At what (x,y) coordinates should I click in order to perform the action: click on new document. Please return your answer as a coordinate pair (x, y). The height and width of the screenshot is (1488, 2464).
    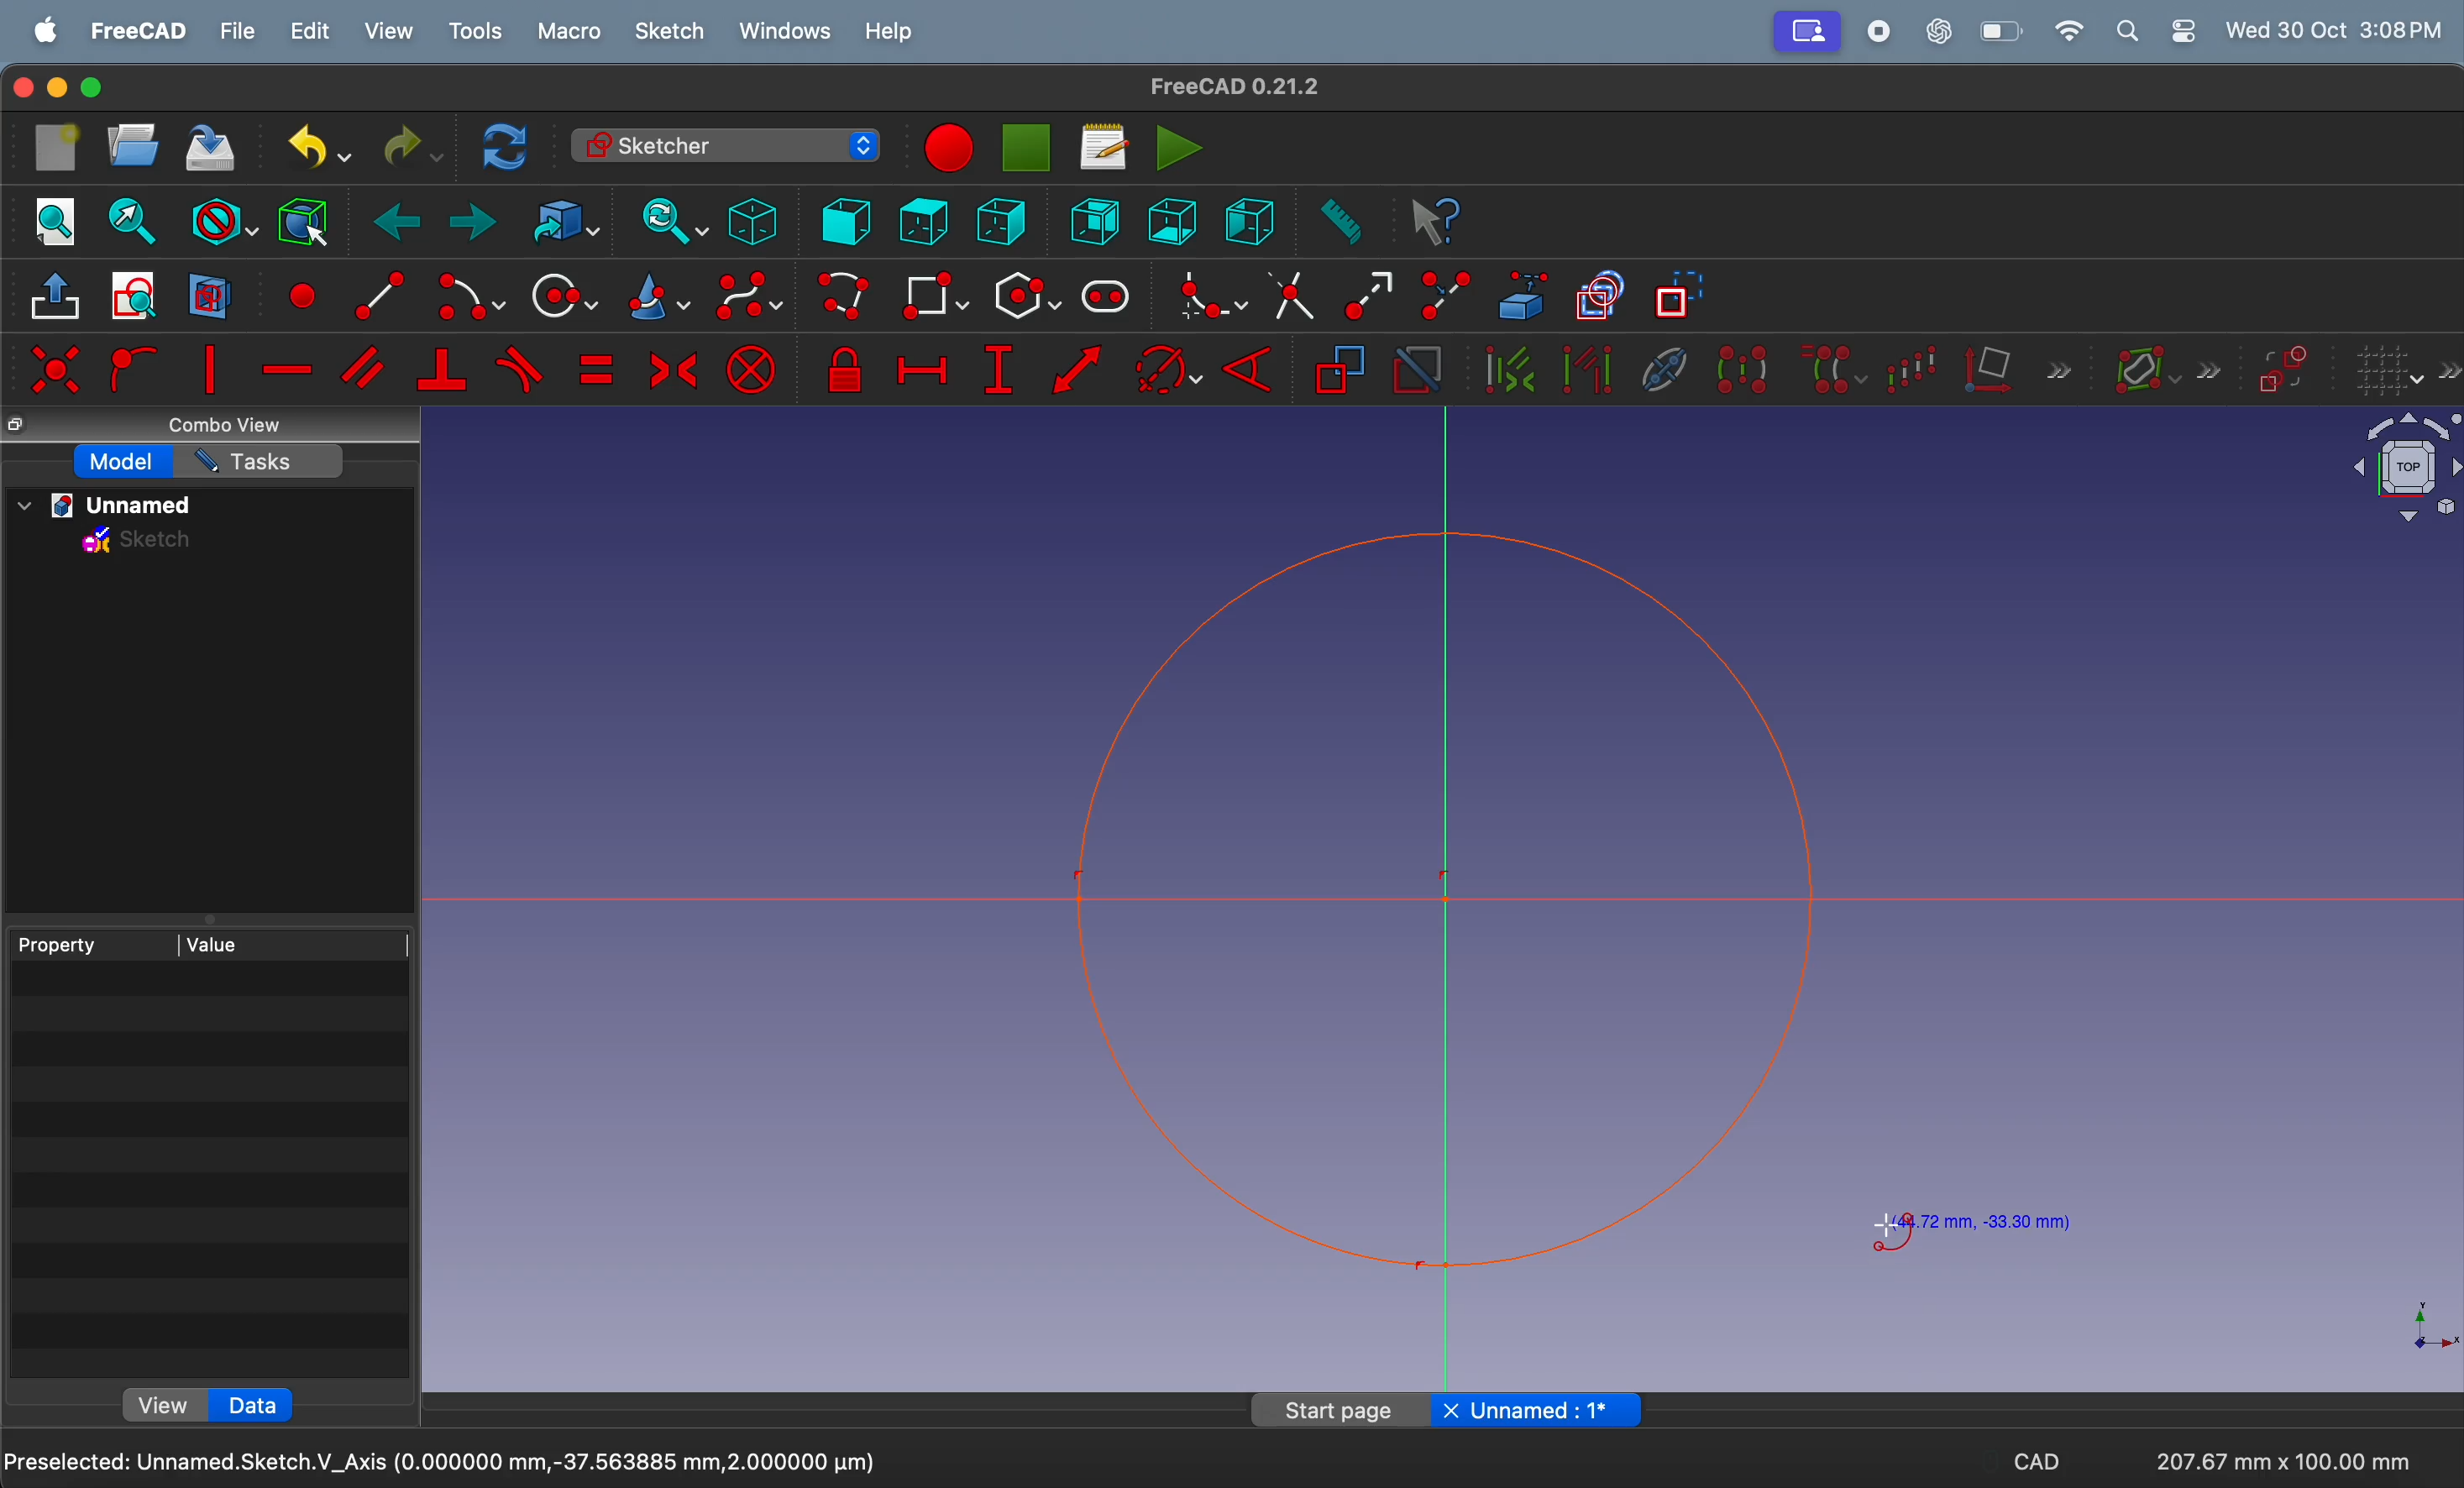
    Looking at the image, I should click on (59, 148).